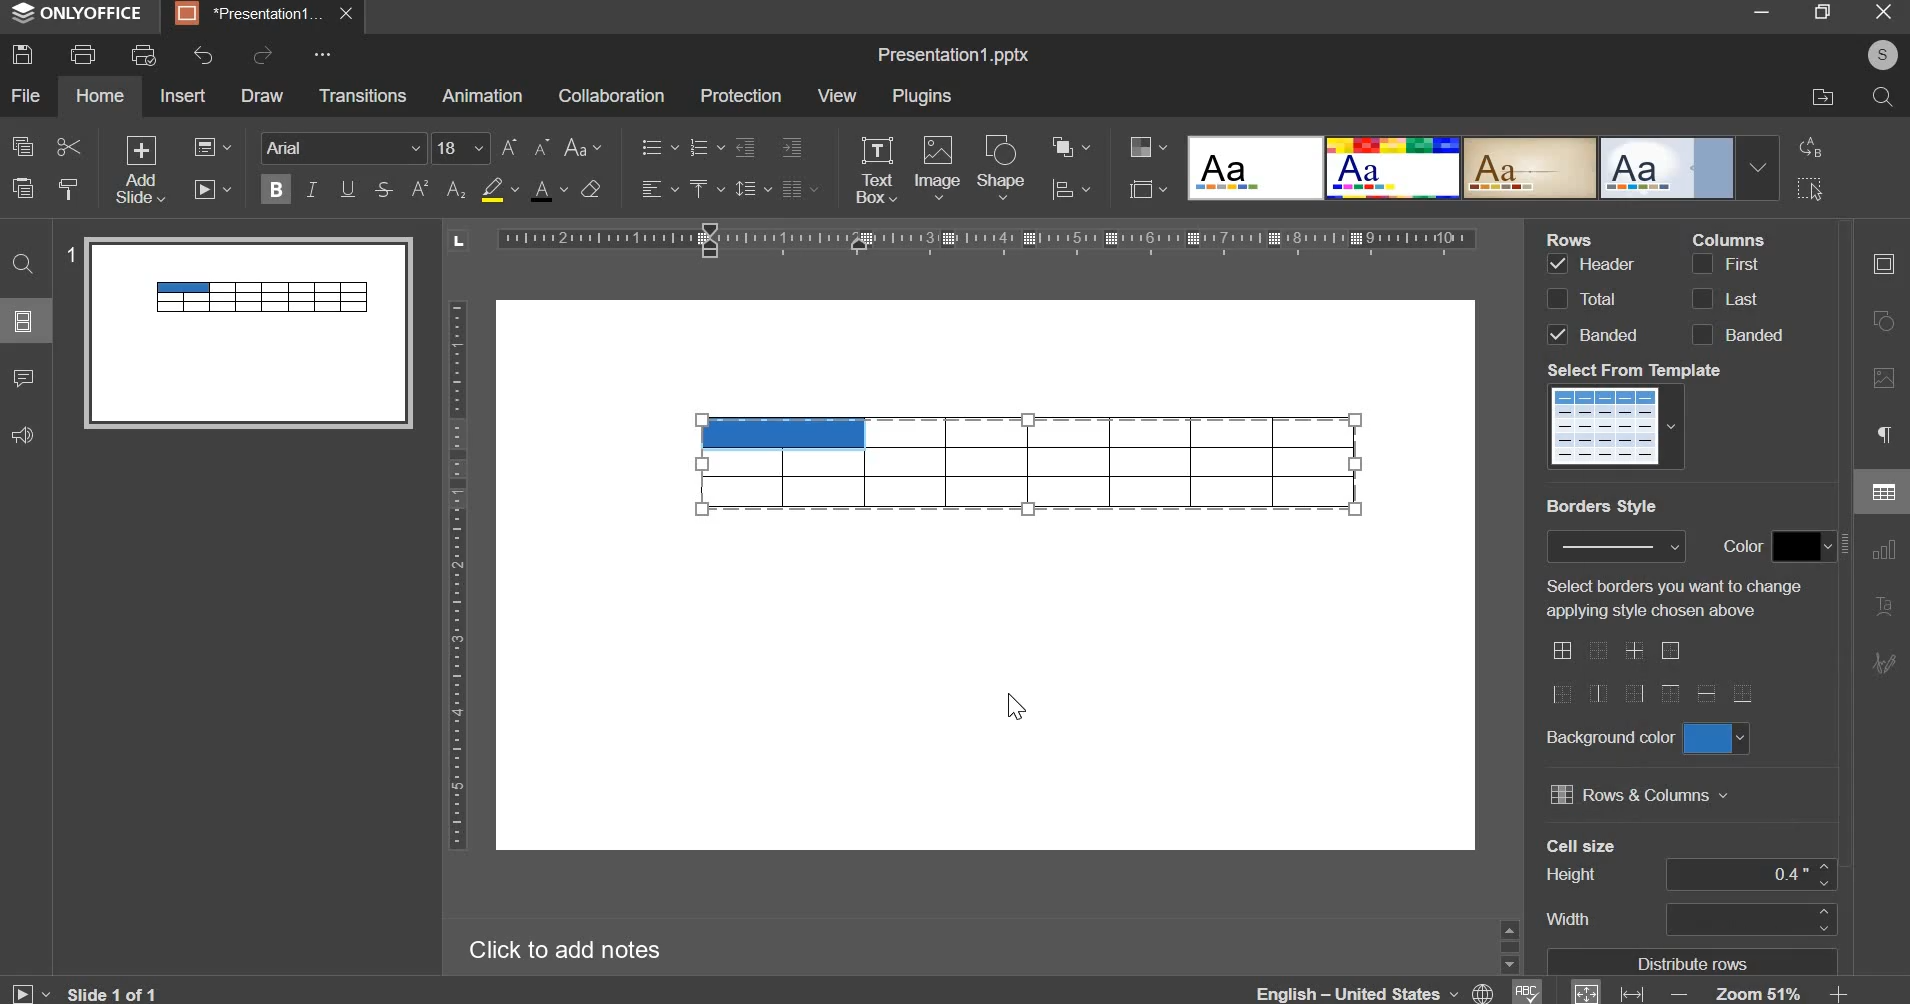  I want to click on vertical alignment, so click(704, 188).